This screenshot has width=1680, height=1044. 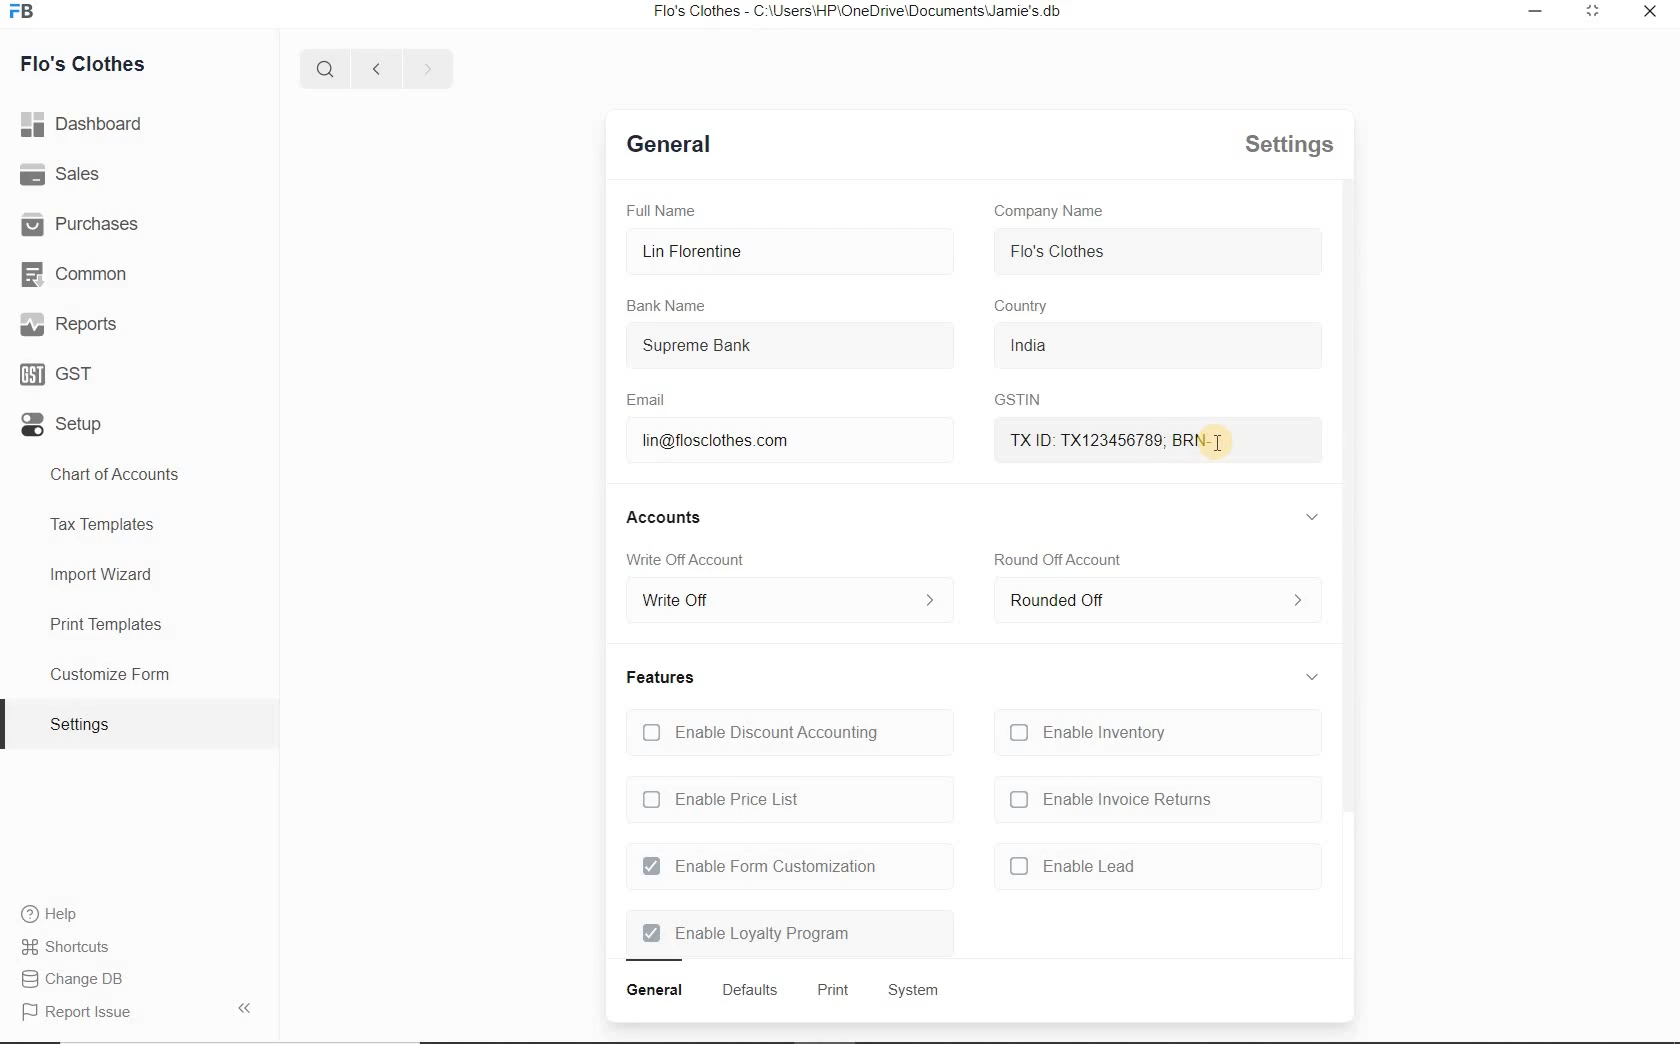 I want to click on Tax Templates, so click(x=105, y=526).